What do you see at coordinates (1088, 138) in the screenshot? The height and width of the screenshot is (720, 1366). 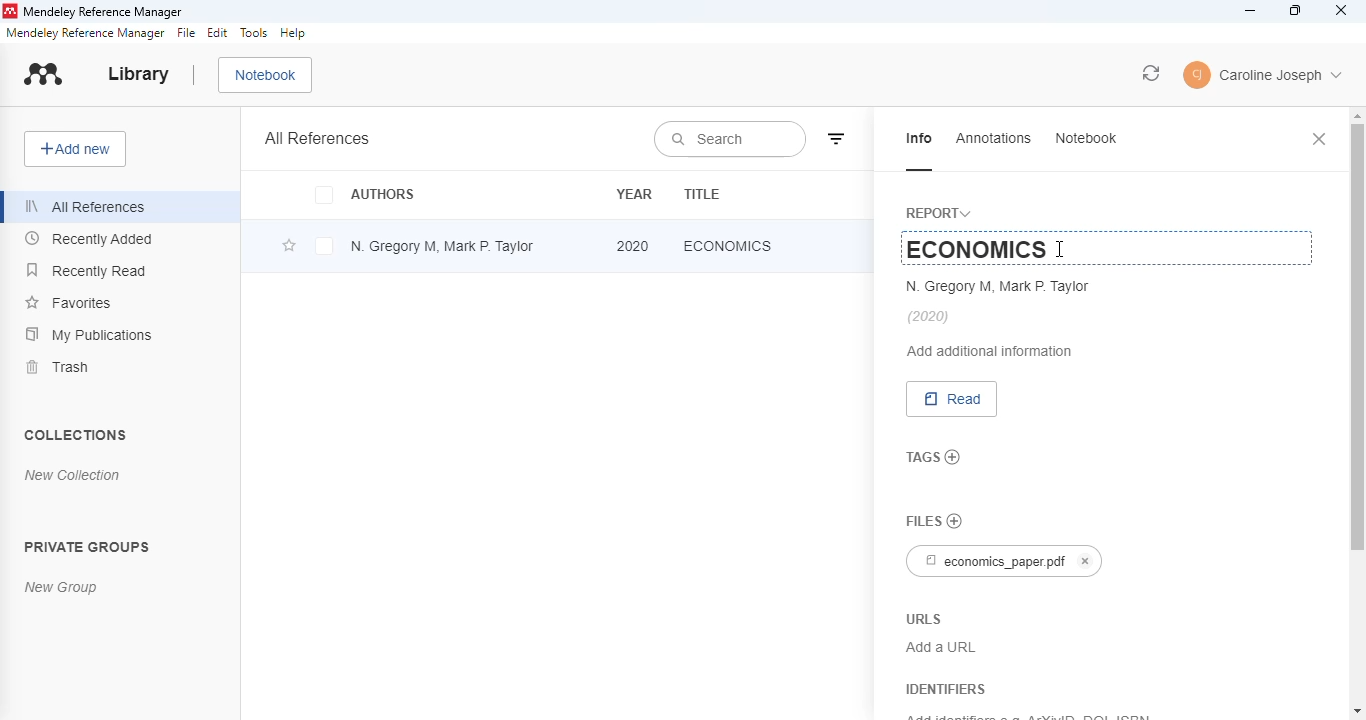 I see `notebook` at bounding box center [1088, 138].